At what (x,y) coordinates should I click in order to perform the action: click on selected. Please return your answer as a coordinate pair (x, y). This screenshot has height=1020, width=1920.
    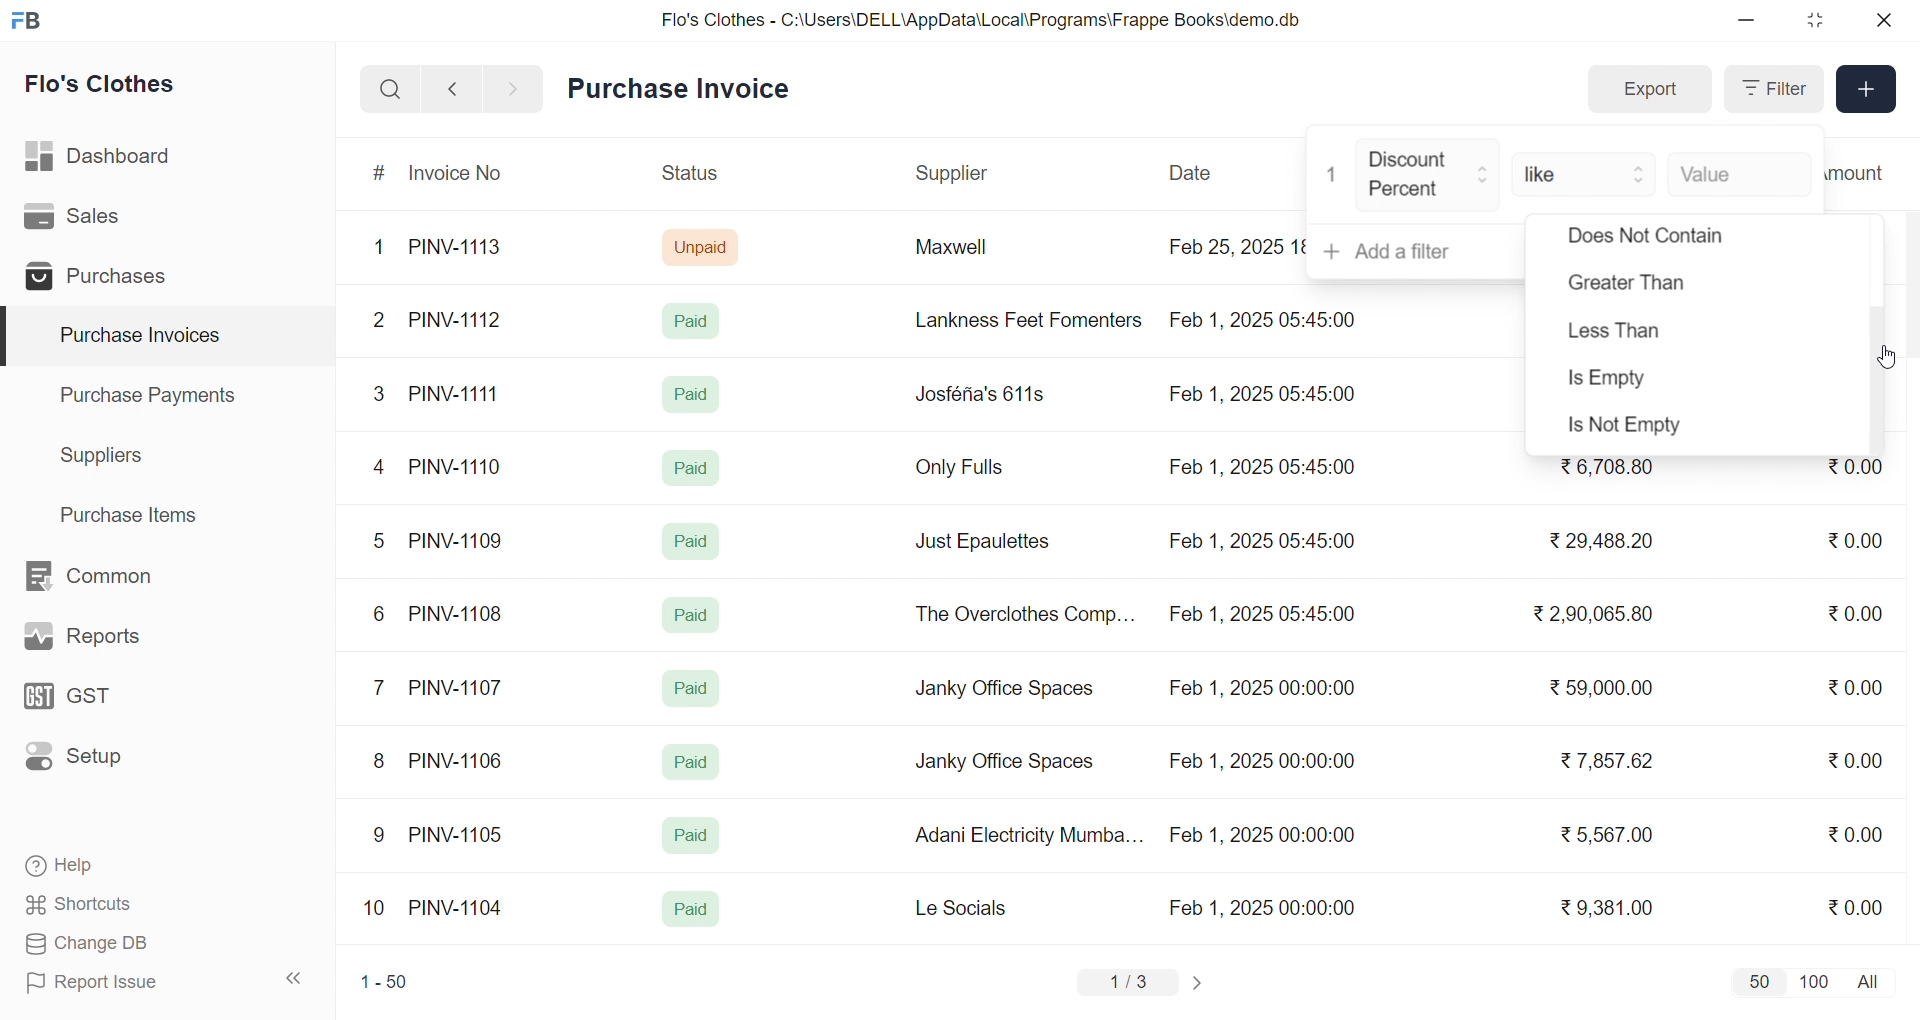
    Looking at the image, I should click on (12, 337).